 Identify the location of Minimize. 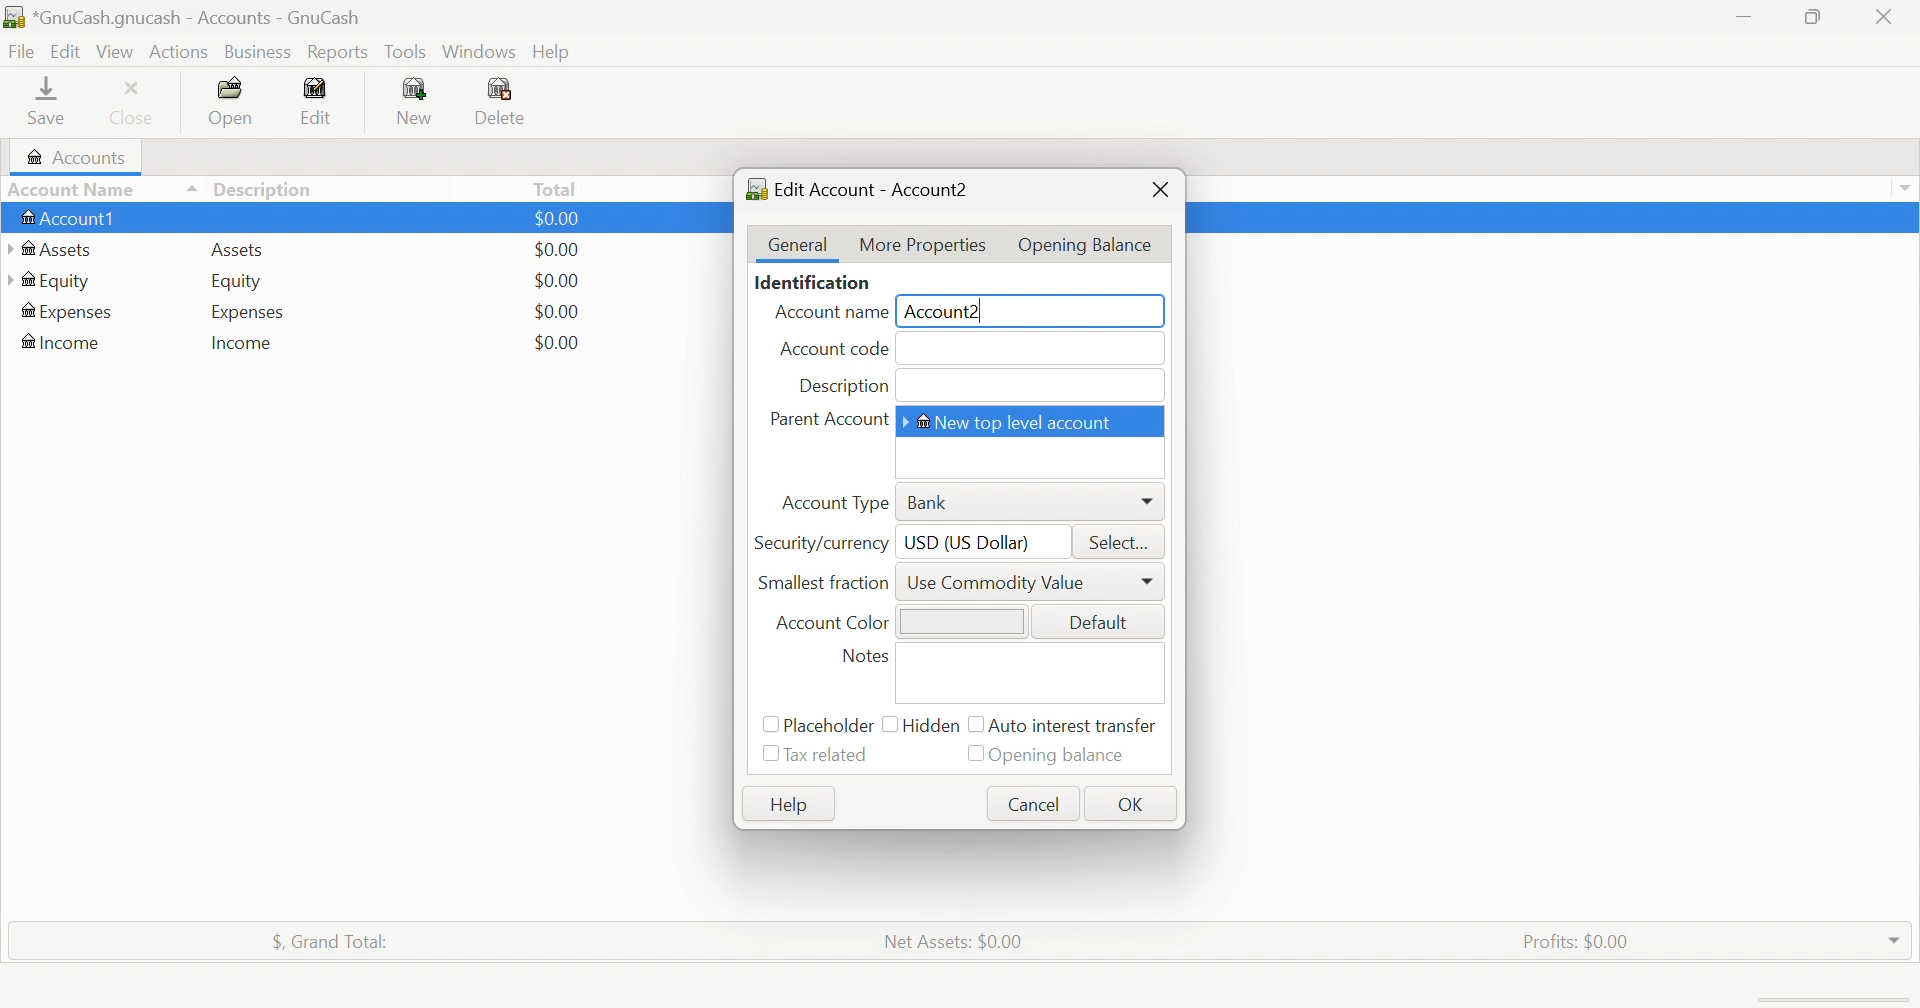
(1742, 16).